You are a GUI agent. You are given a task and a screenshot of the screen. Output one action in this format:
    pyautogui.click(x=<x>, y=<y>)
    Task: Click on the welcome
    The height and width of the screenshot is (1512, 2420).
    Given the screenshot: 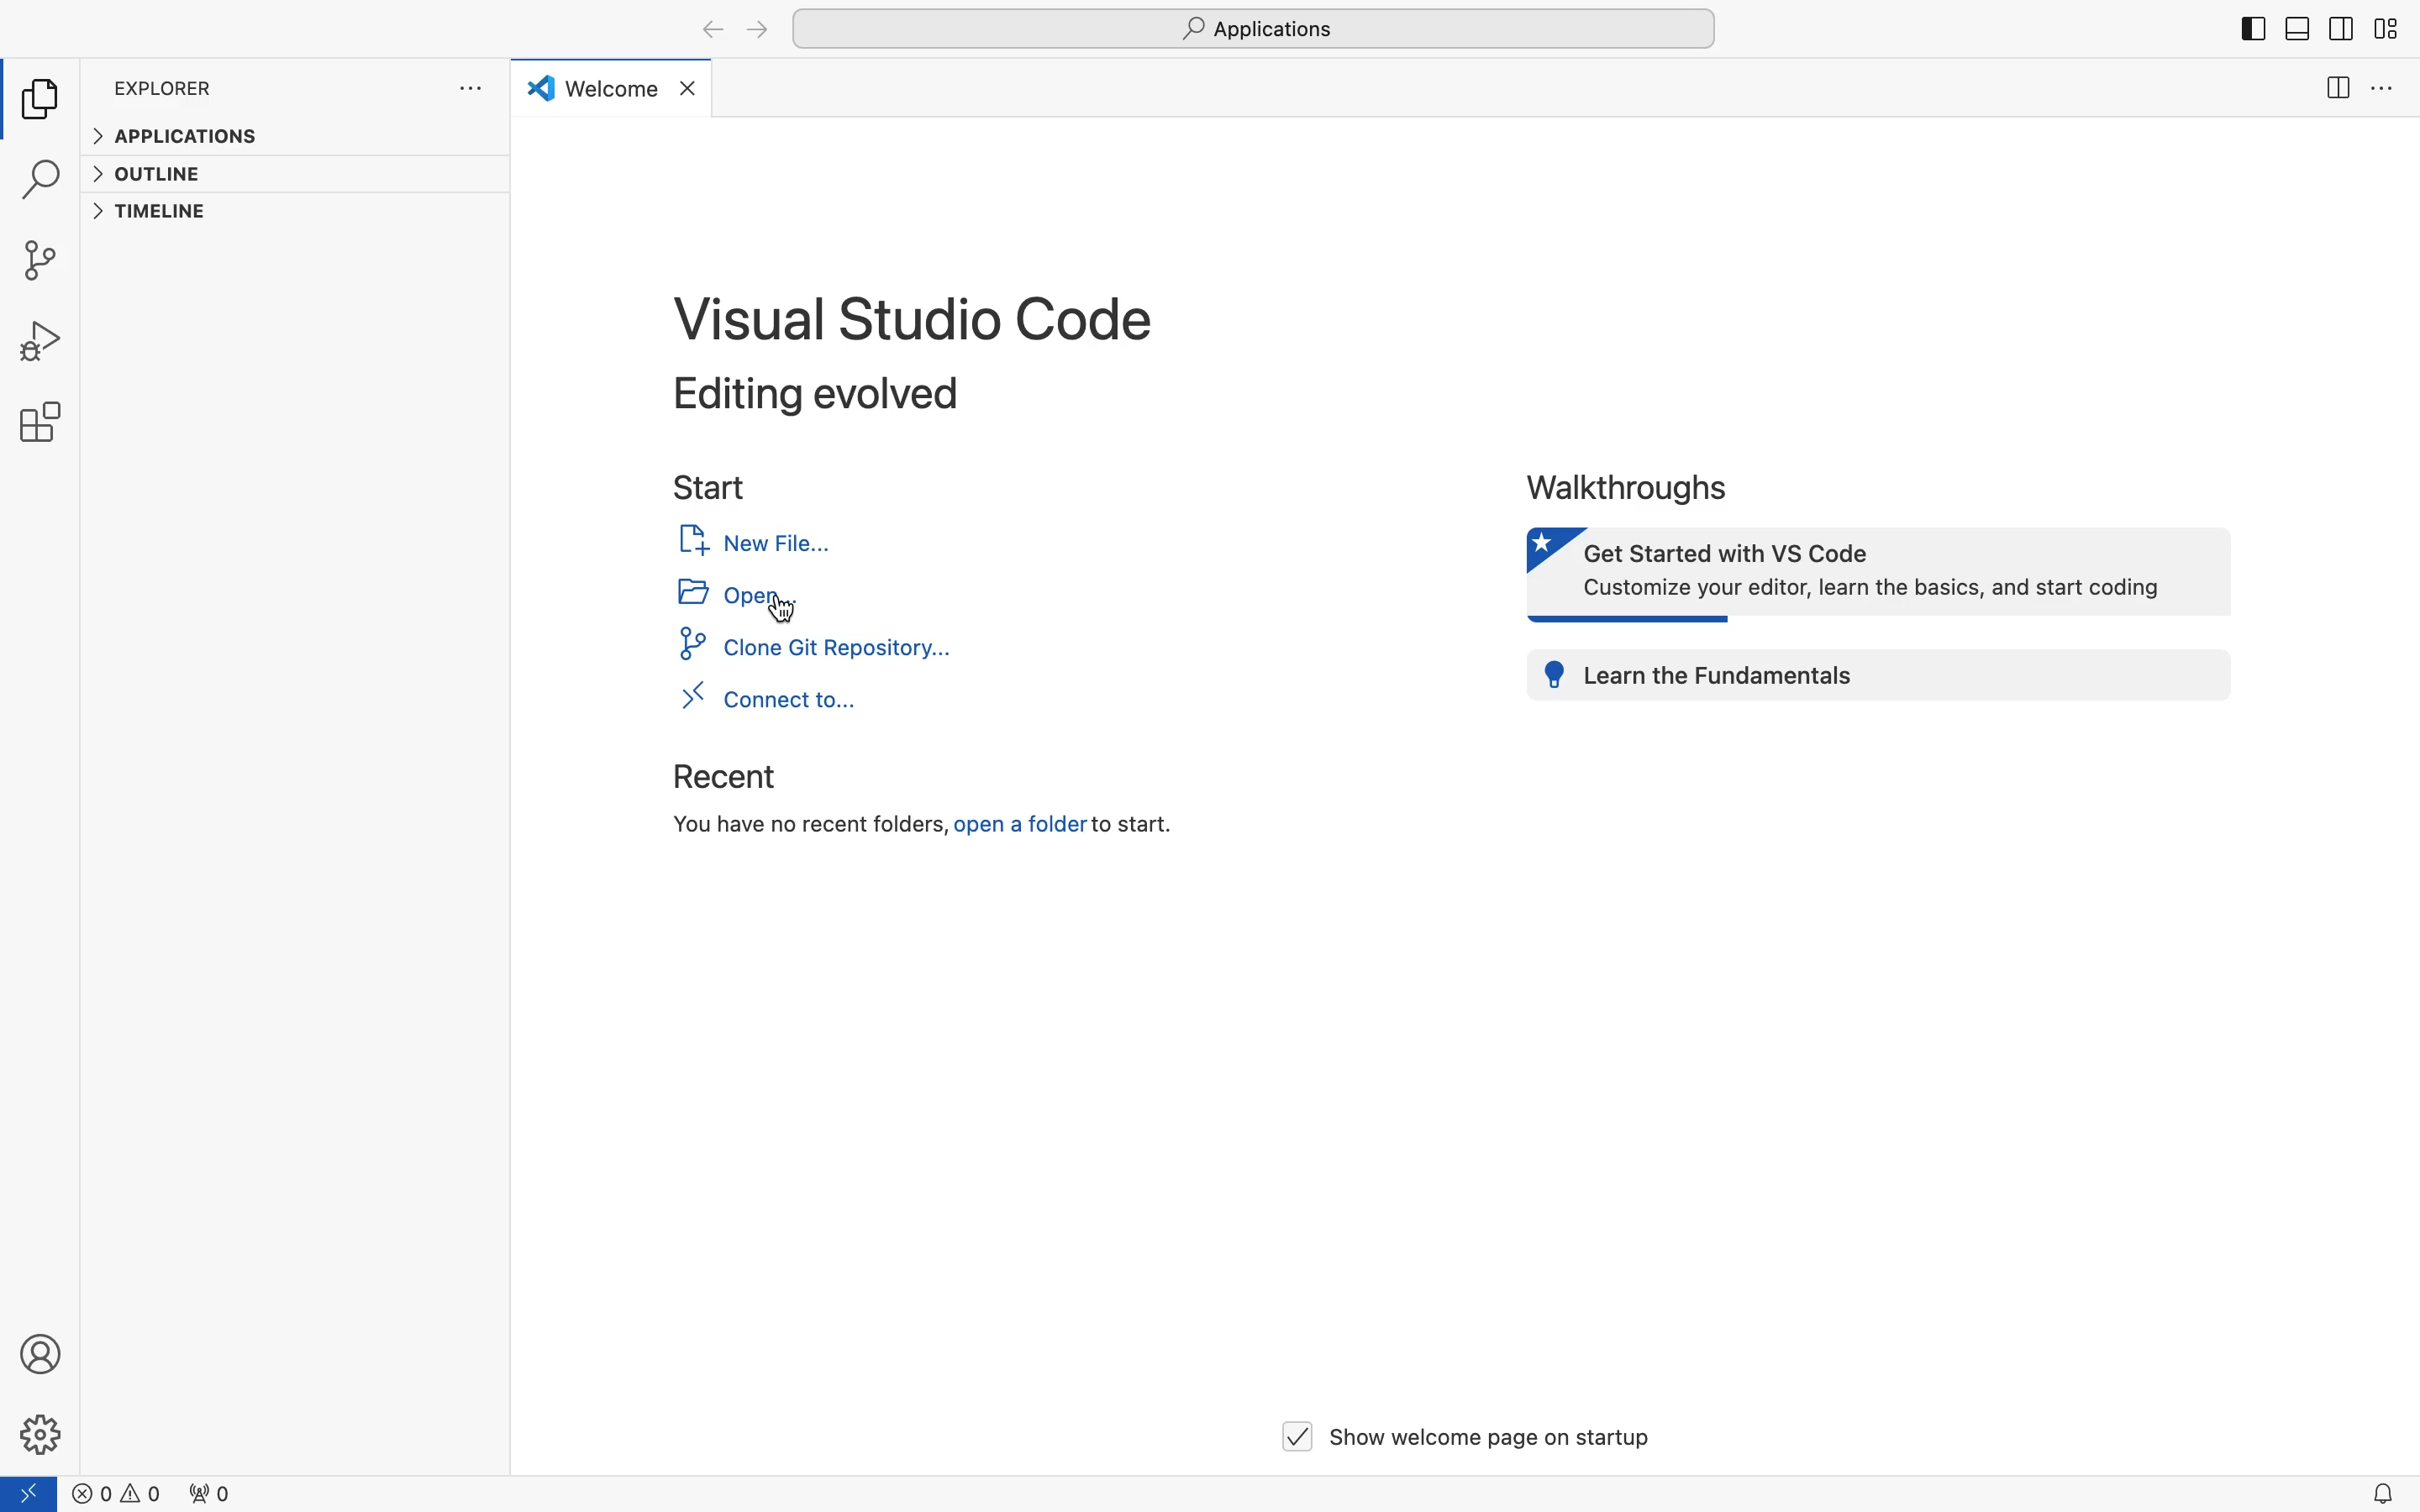 What is the action you would take?
    pyautogui.click(x=612, y=87)
    